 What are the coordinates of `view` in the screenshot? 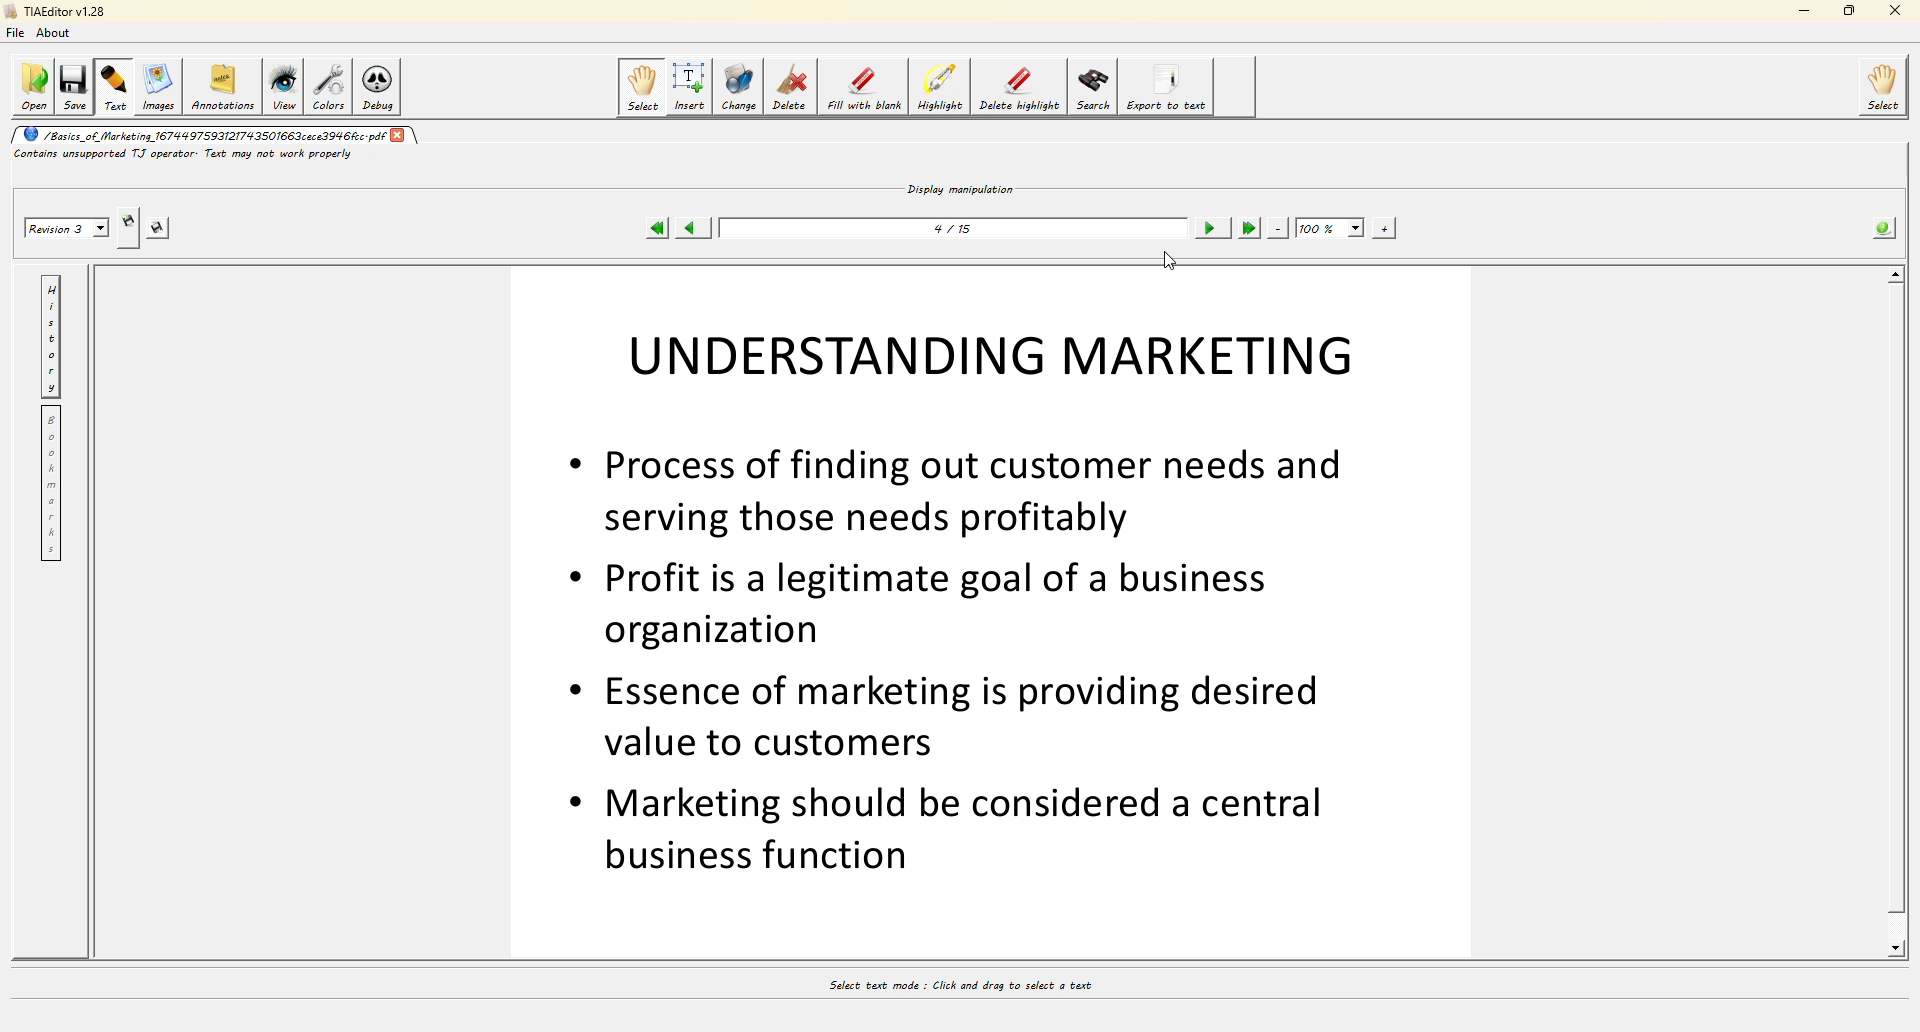 It's located at (284, 83).